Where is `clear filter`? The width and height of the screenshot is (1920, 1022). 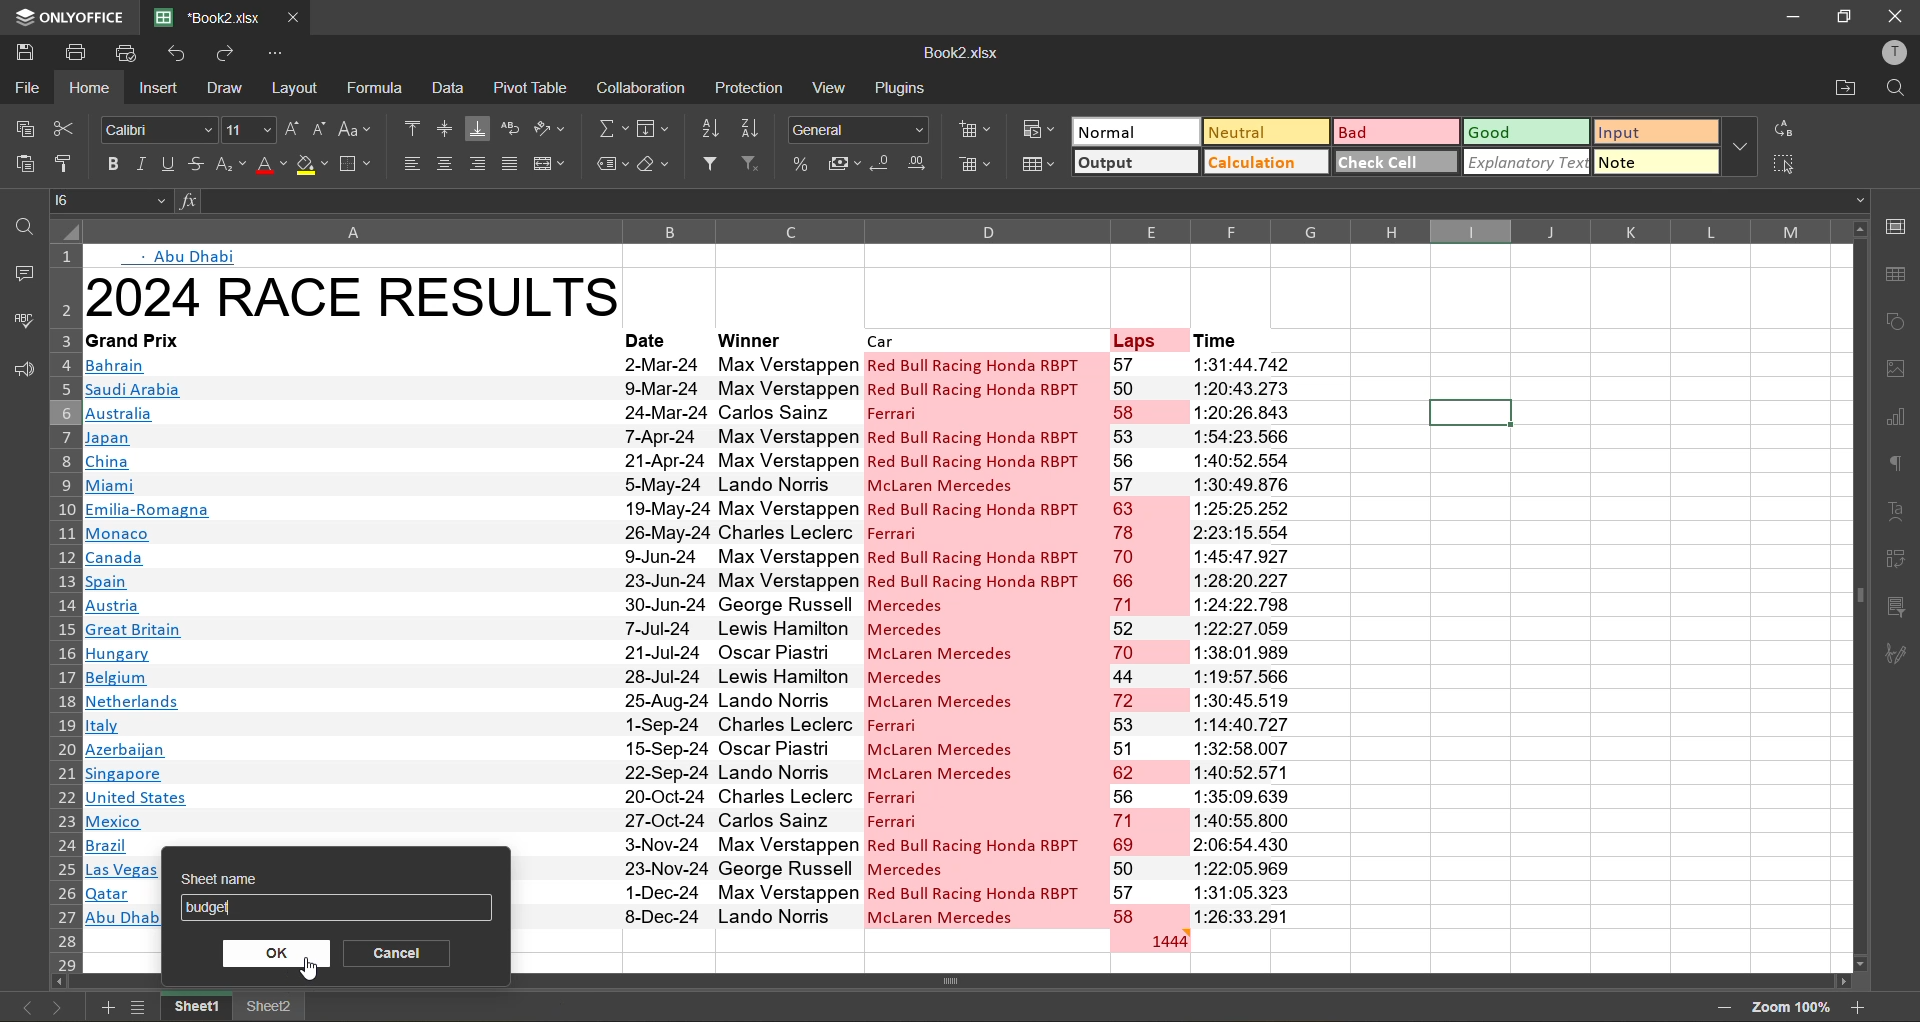
clear filter is located at coordinates (752, 165).